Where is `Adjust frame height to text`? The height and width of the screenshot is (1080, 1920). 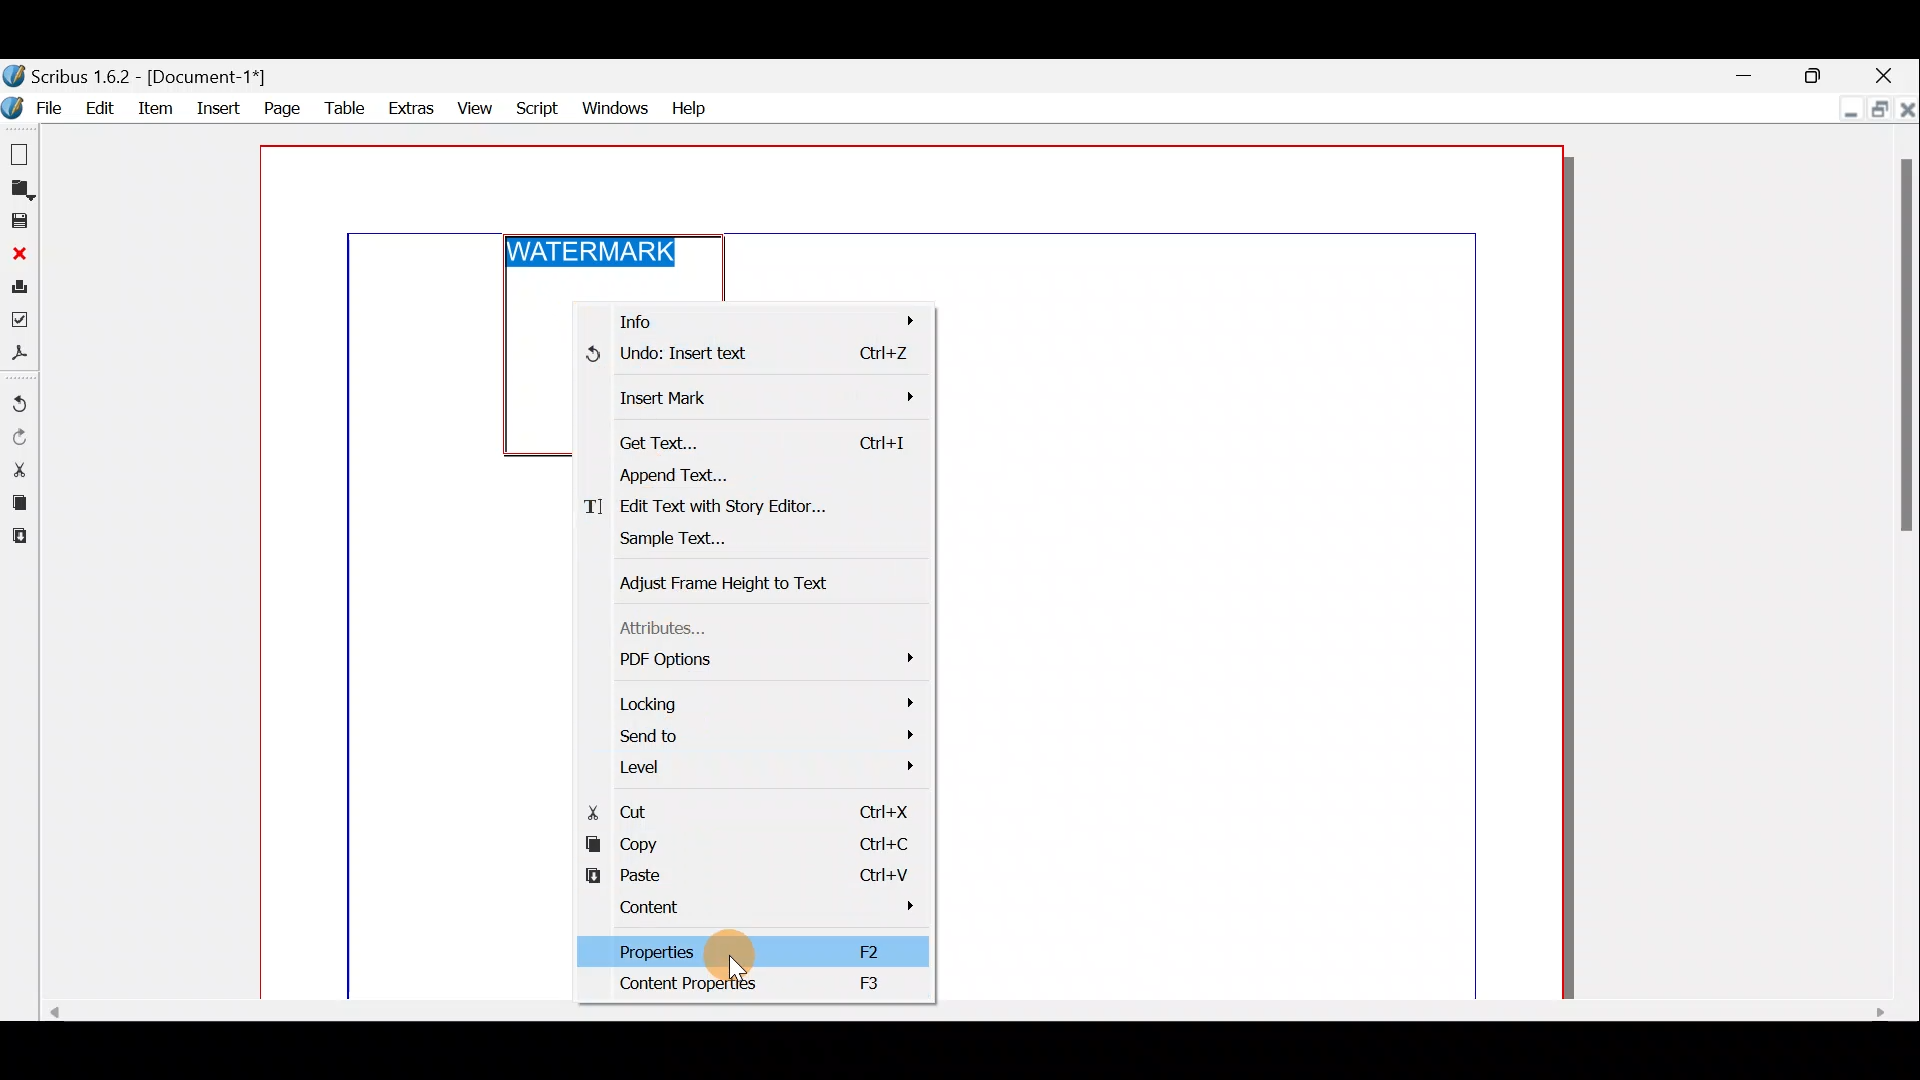 Adjust frame height to text is located at coordinates (731, 577).